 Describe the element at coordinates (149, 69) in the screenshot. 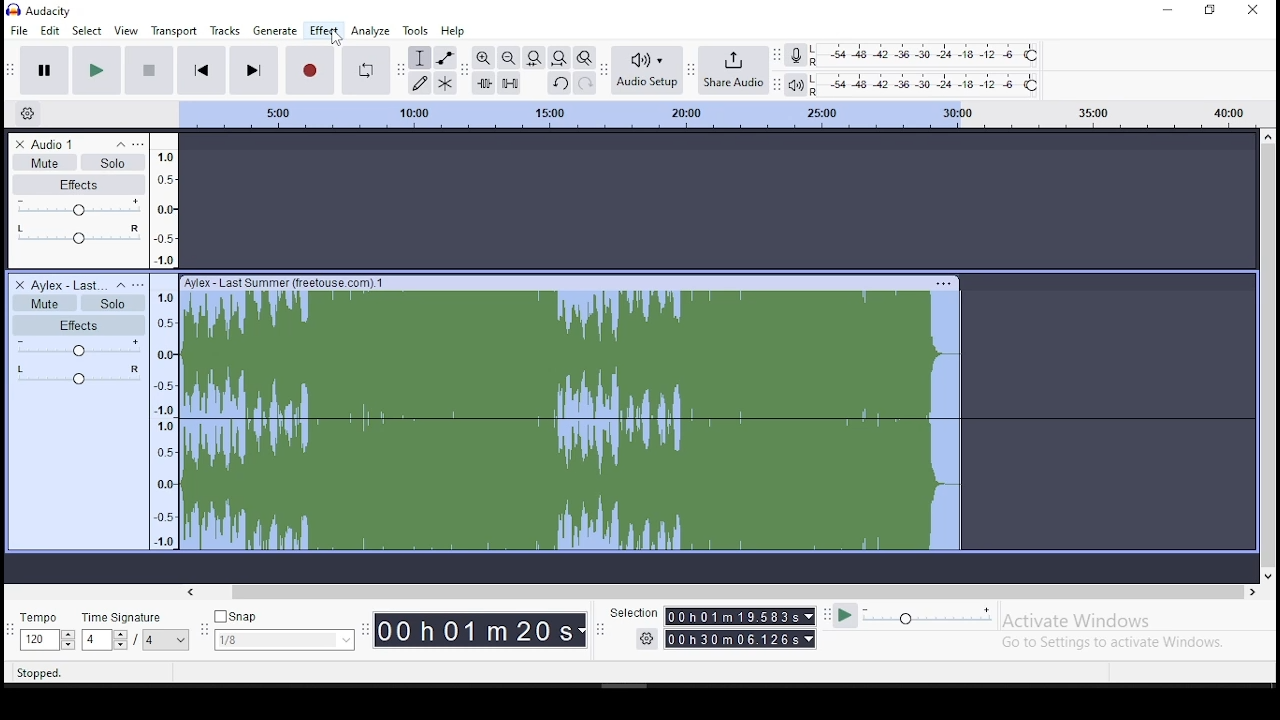

I see `stop` at that location.